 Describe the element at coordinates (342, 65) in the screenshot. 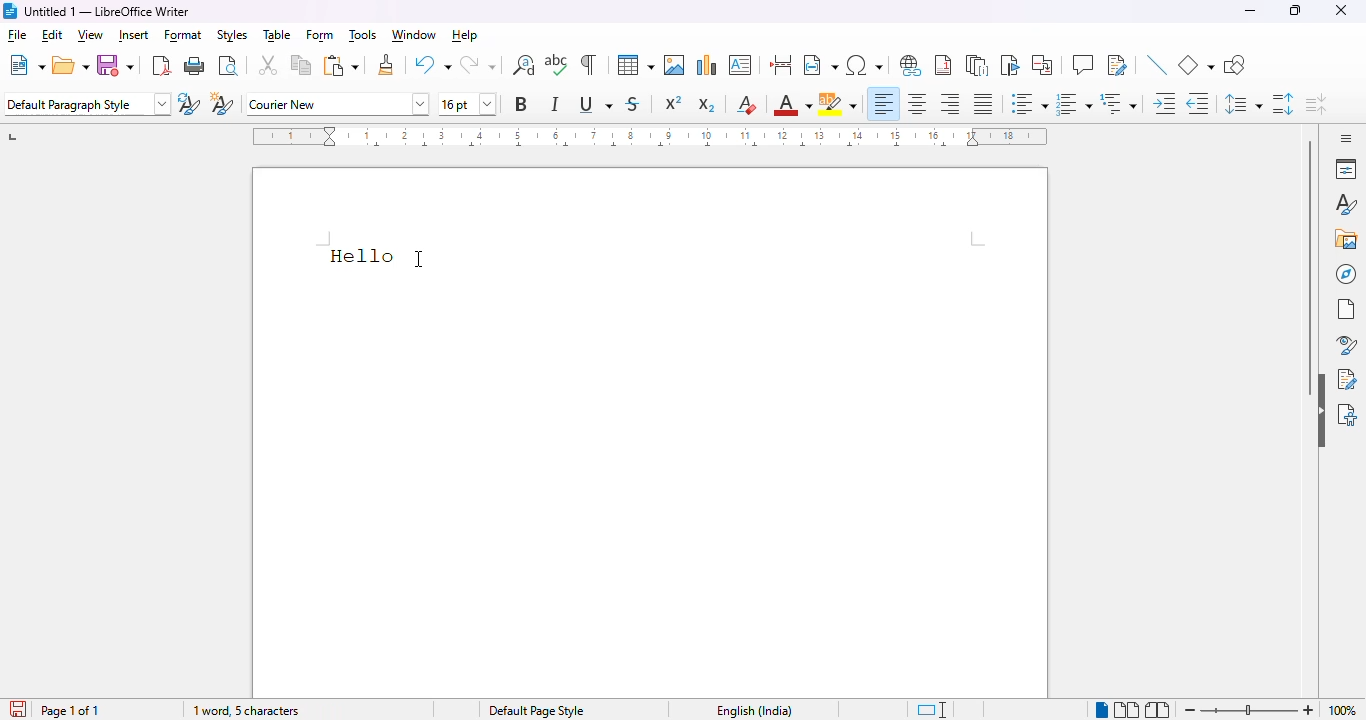

I see `paste` at that location.